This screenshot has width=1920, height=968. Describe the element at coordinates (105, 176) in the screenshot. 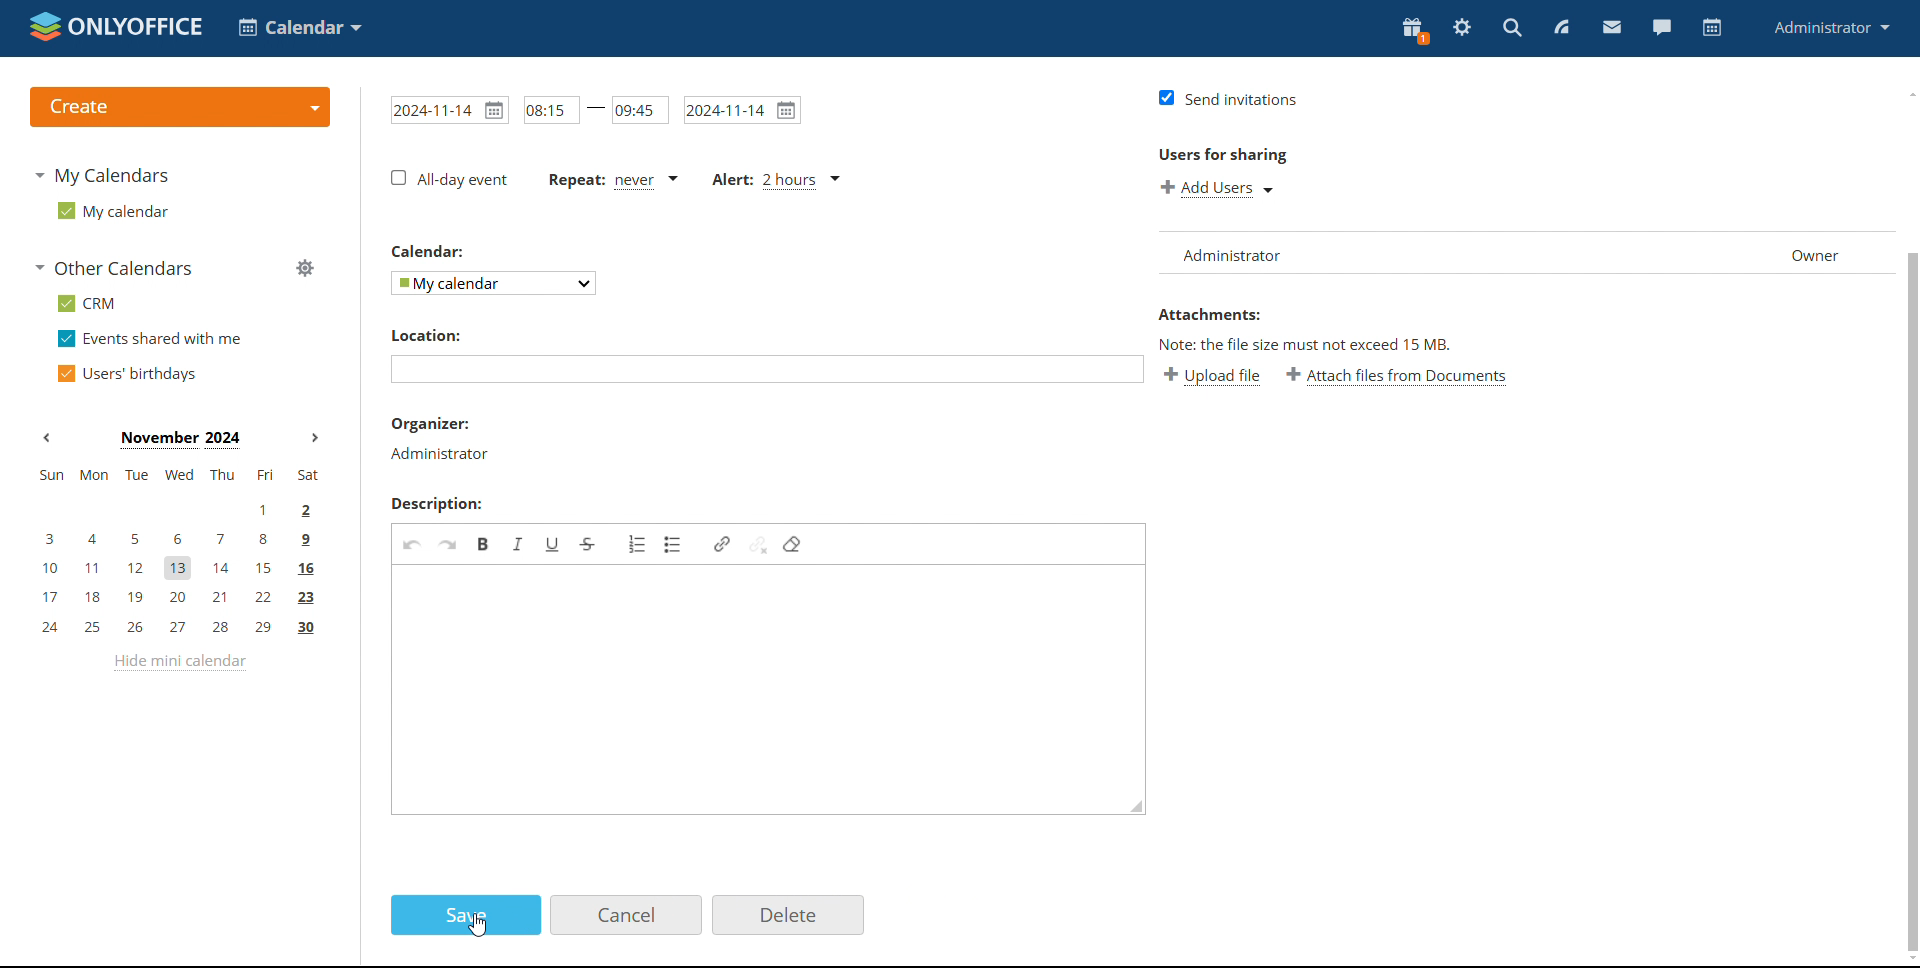

I see `my calendars` at that location.